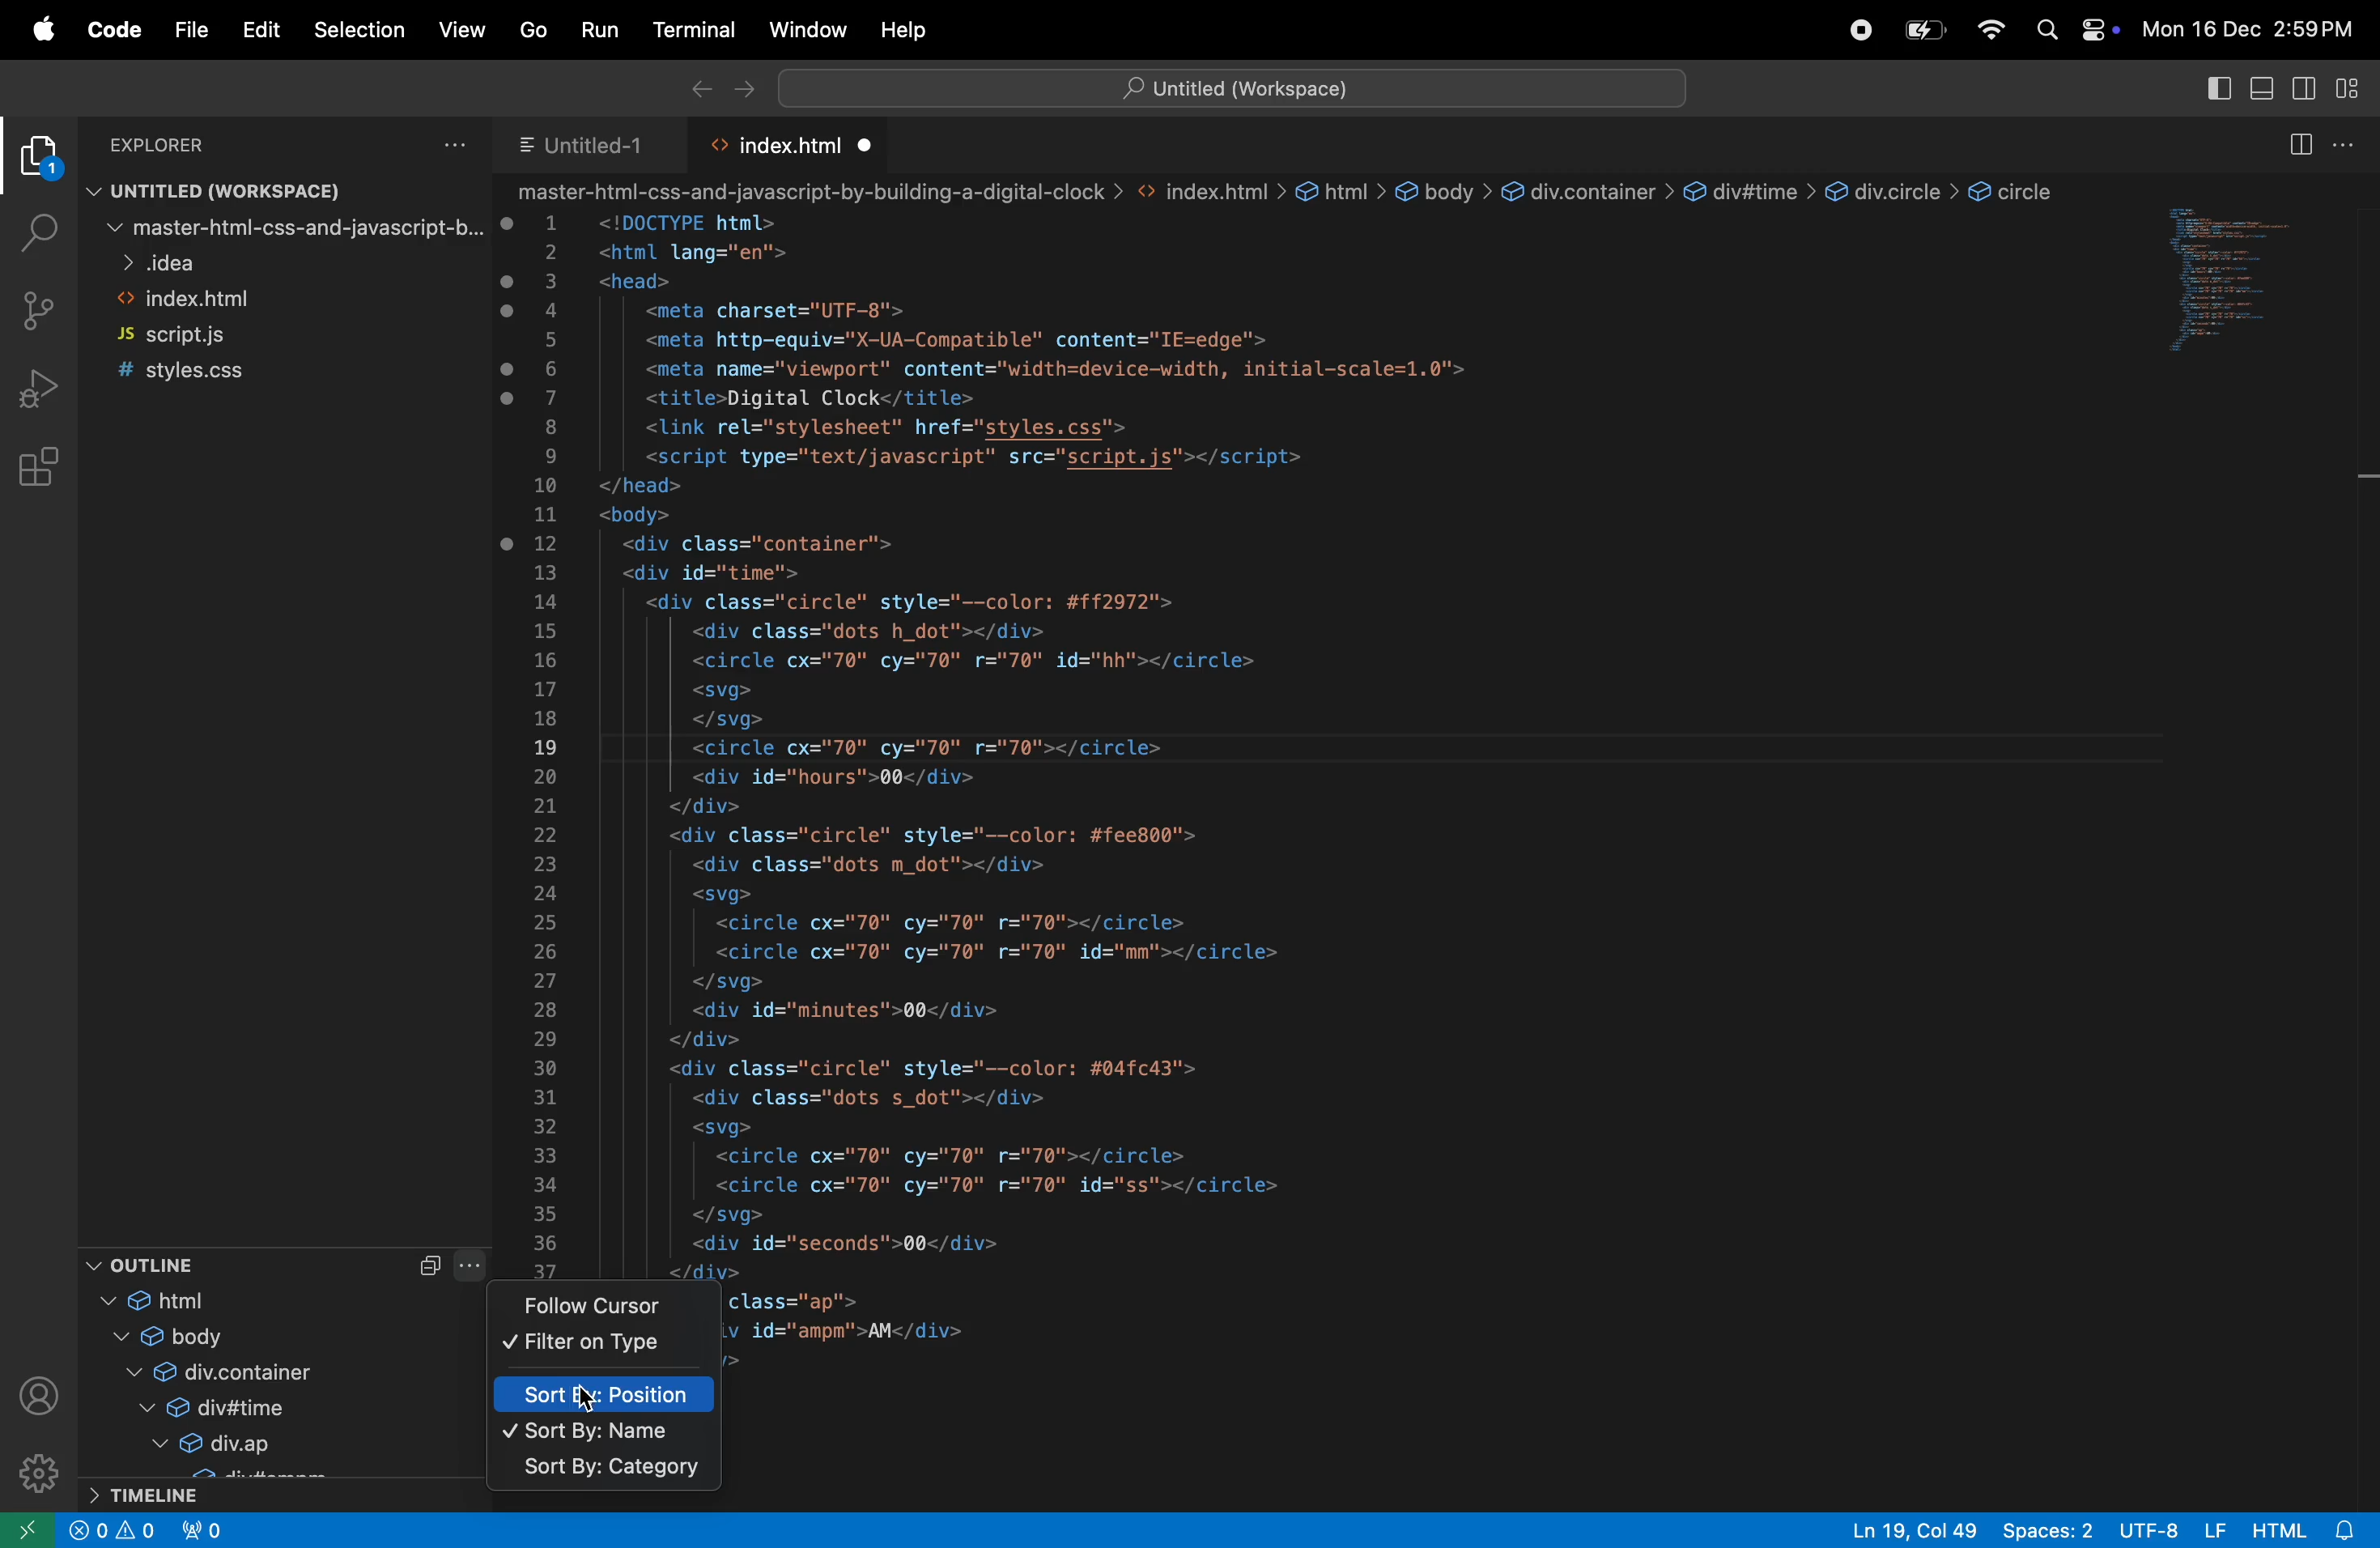 Image resolution: width=2380 pixels, height=1548 pixels. Describe the element at coordinates (741, 87) in the screenshot. I see `forward` at that location.